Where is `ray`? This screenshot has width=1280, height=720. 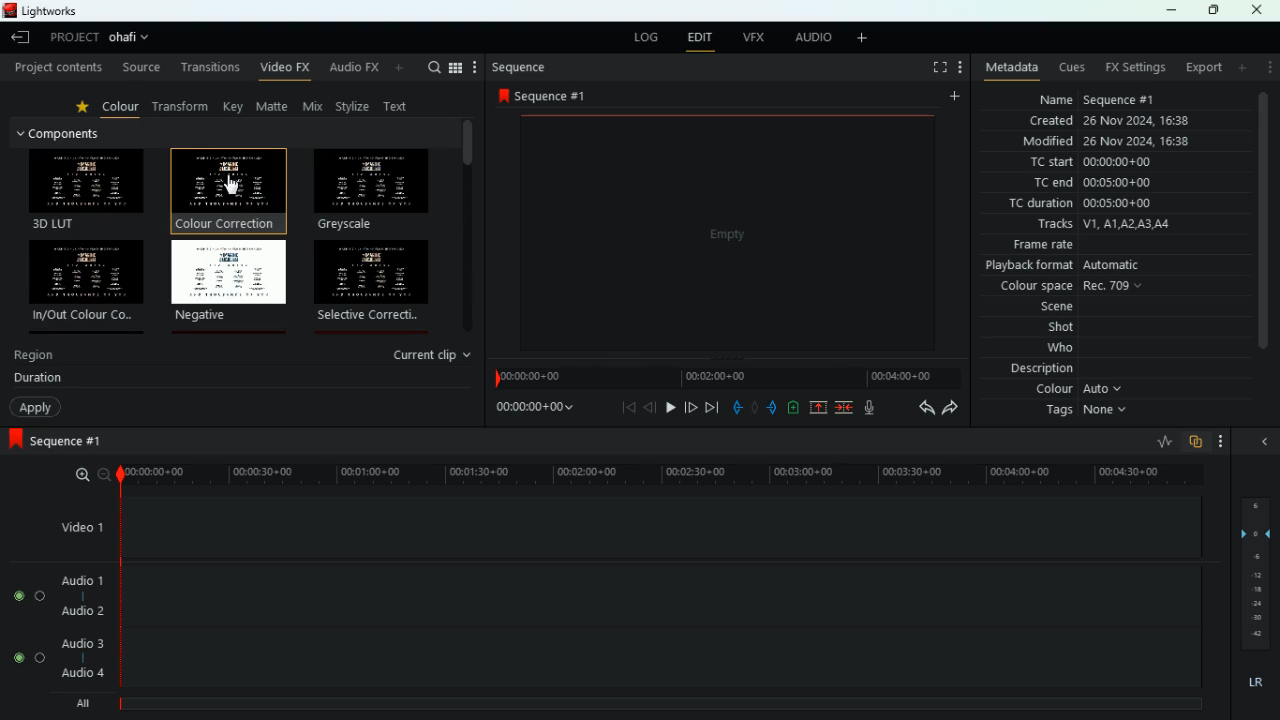
ray is located at coordinates (1162, 441).